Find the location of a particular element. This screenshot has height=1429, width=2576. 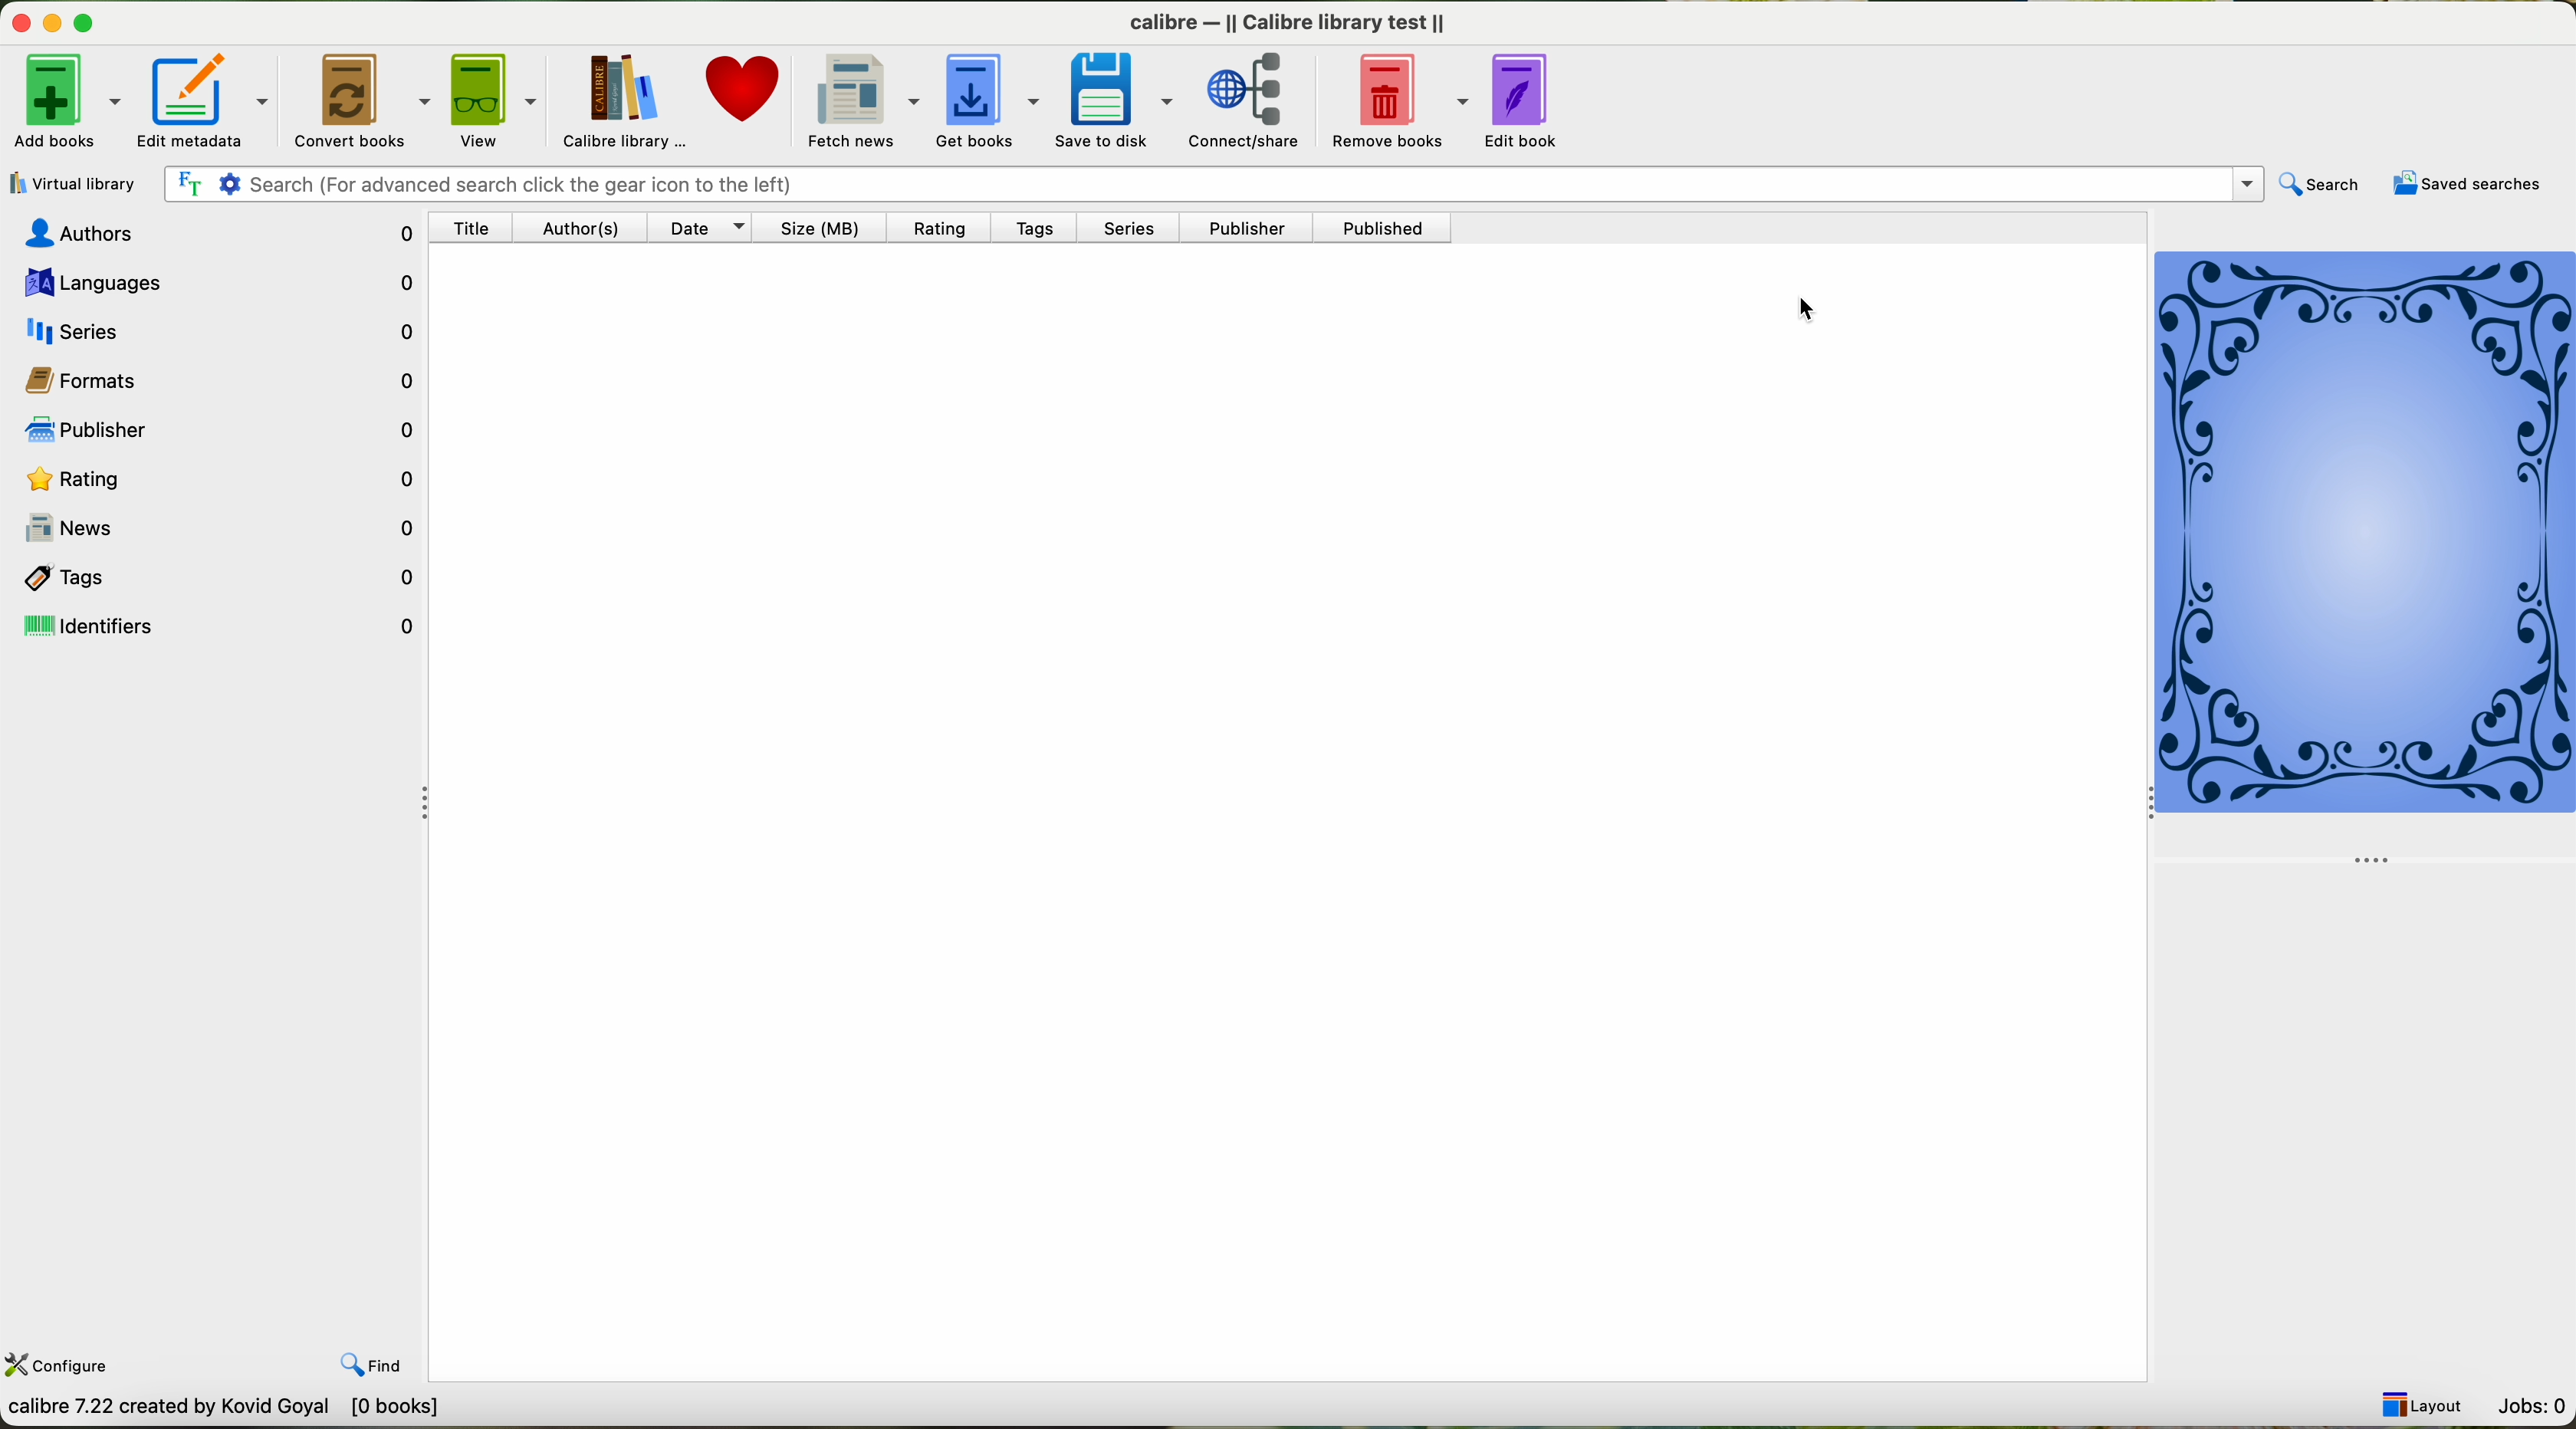

edit book is located at coordinates (1513, 97).